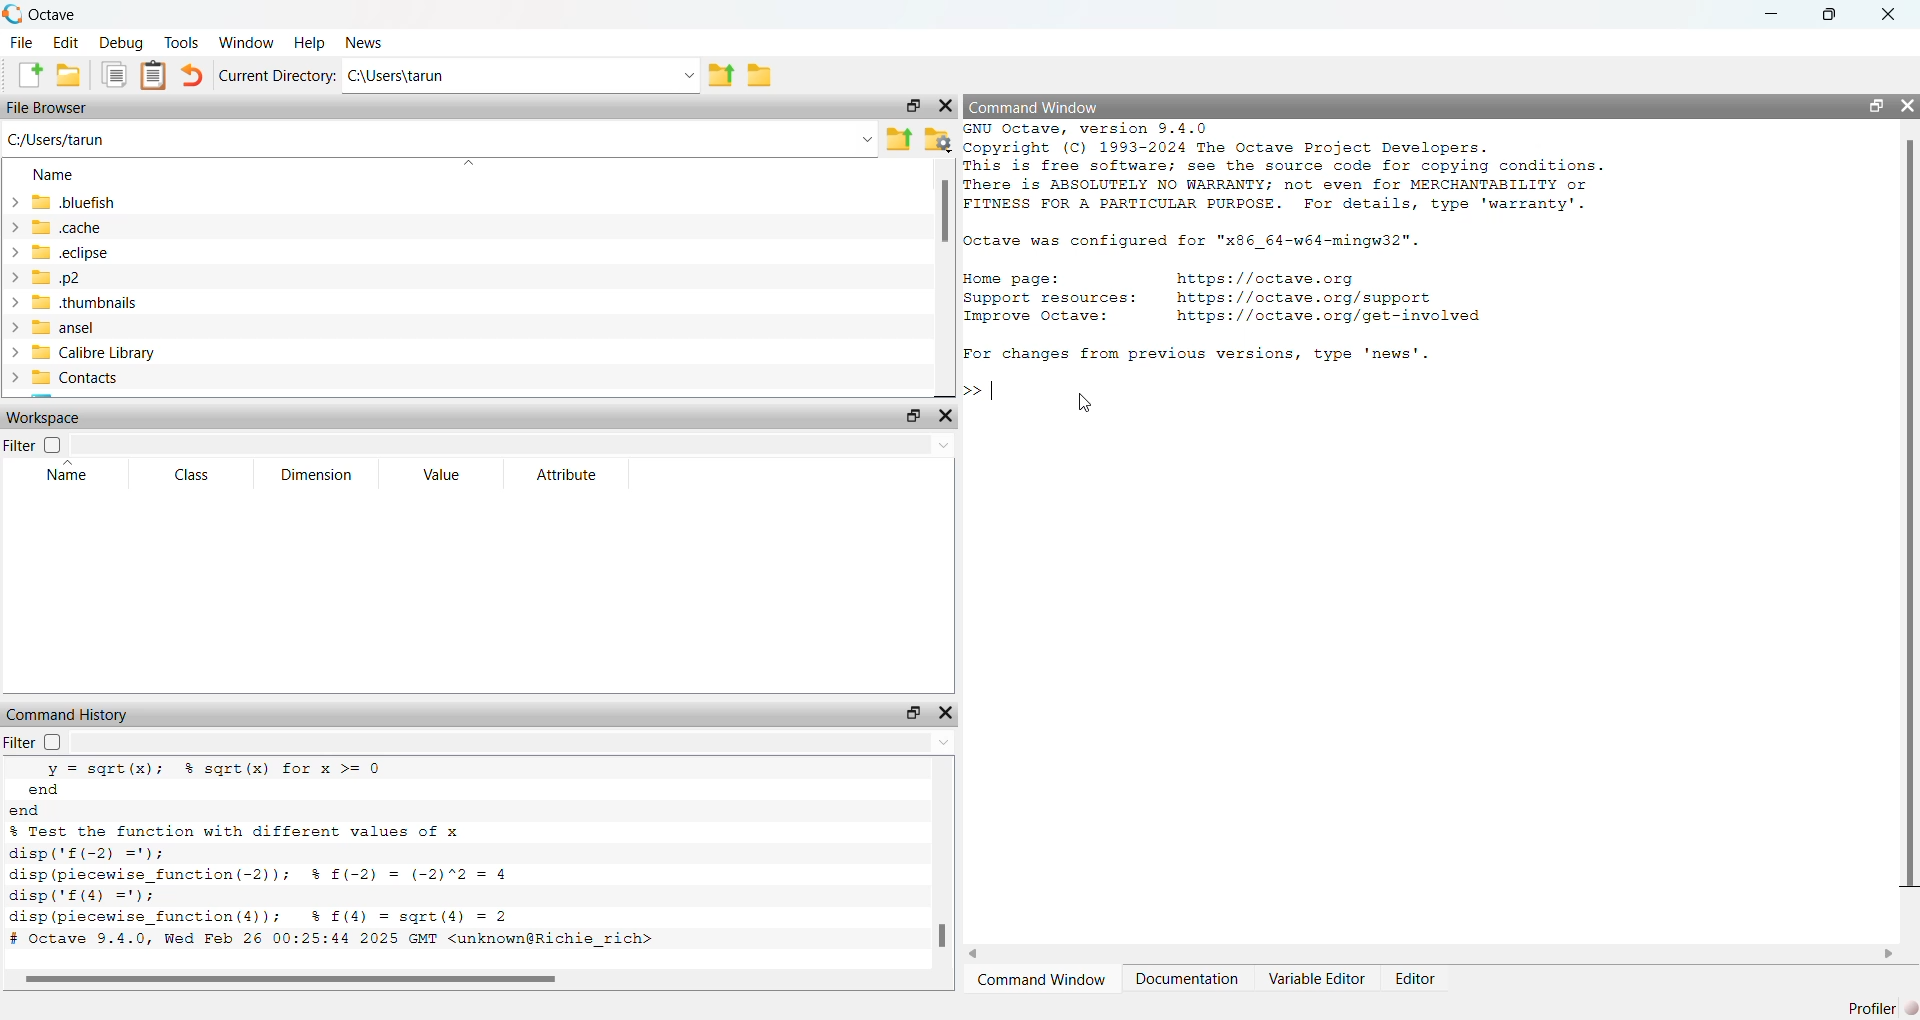 The height and width of the screenshot is (1020, 1920). Describe the element at coordinates (911, 713) in the screenshot. I see `Maximize/Restore` at that location.